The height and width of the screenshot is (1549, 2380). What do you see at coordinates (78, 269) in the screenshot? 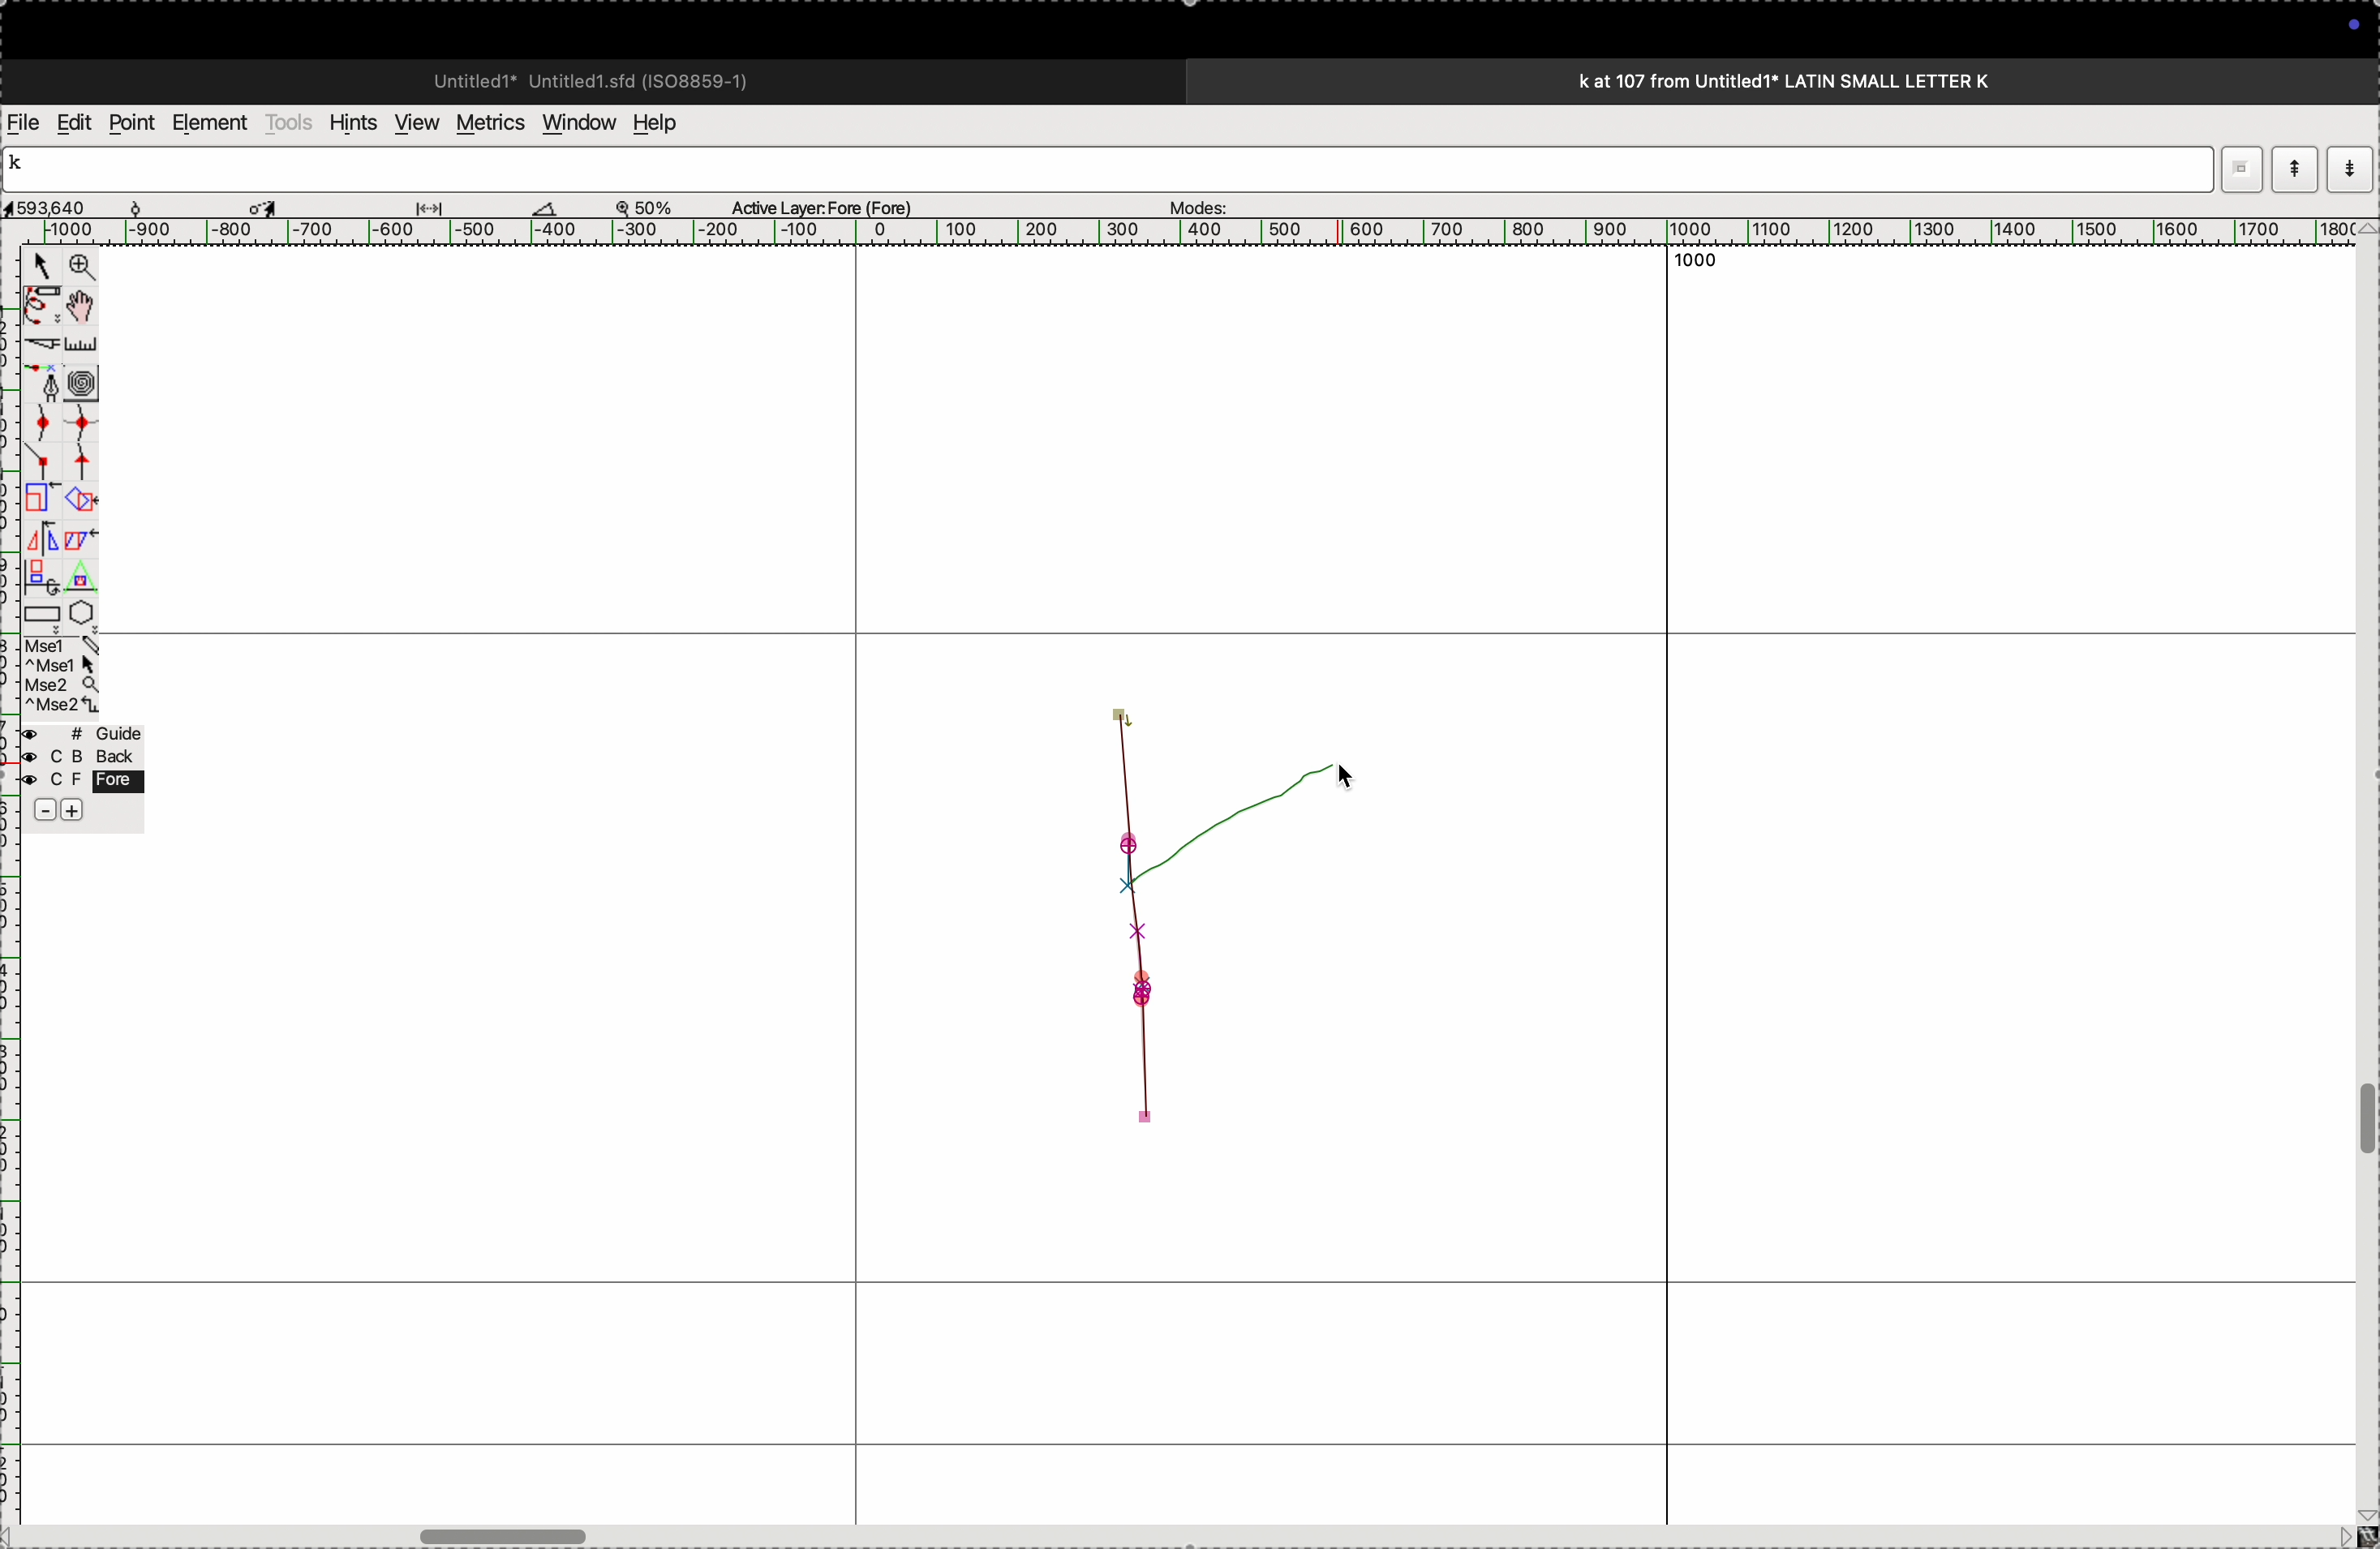
I see `zoom` at bounding box center [78, 269].